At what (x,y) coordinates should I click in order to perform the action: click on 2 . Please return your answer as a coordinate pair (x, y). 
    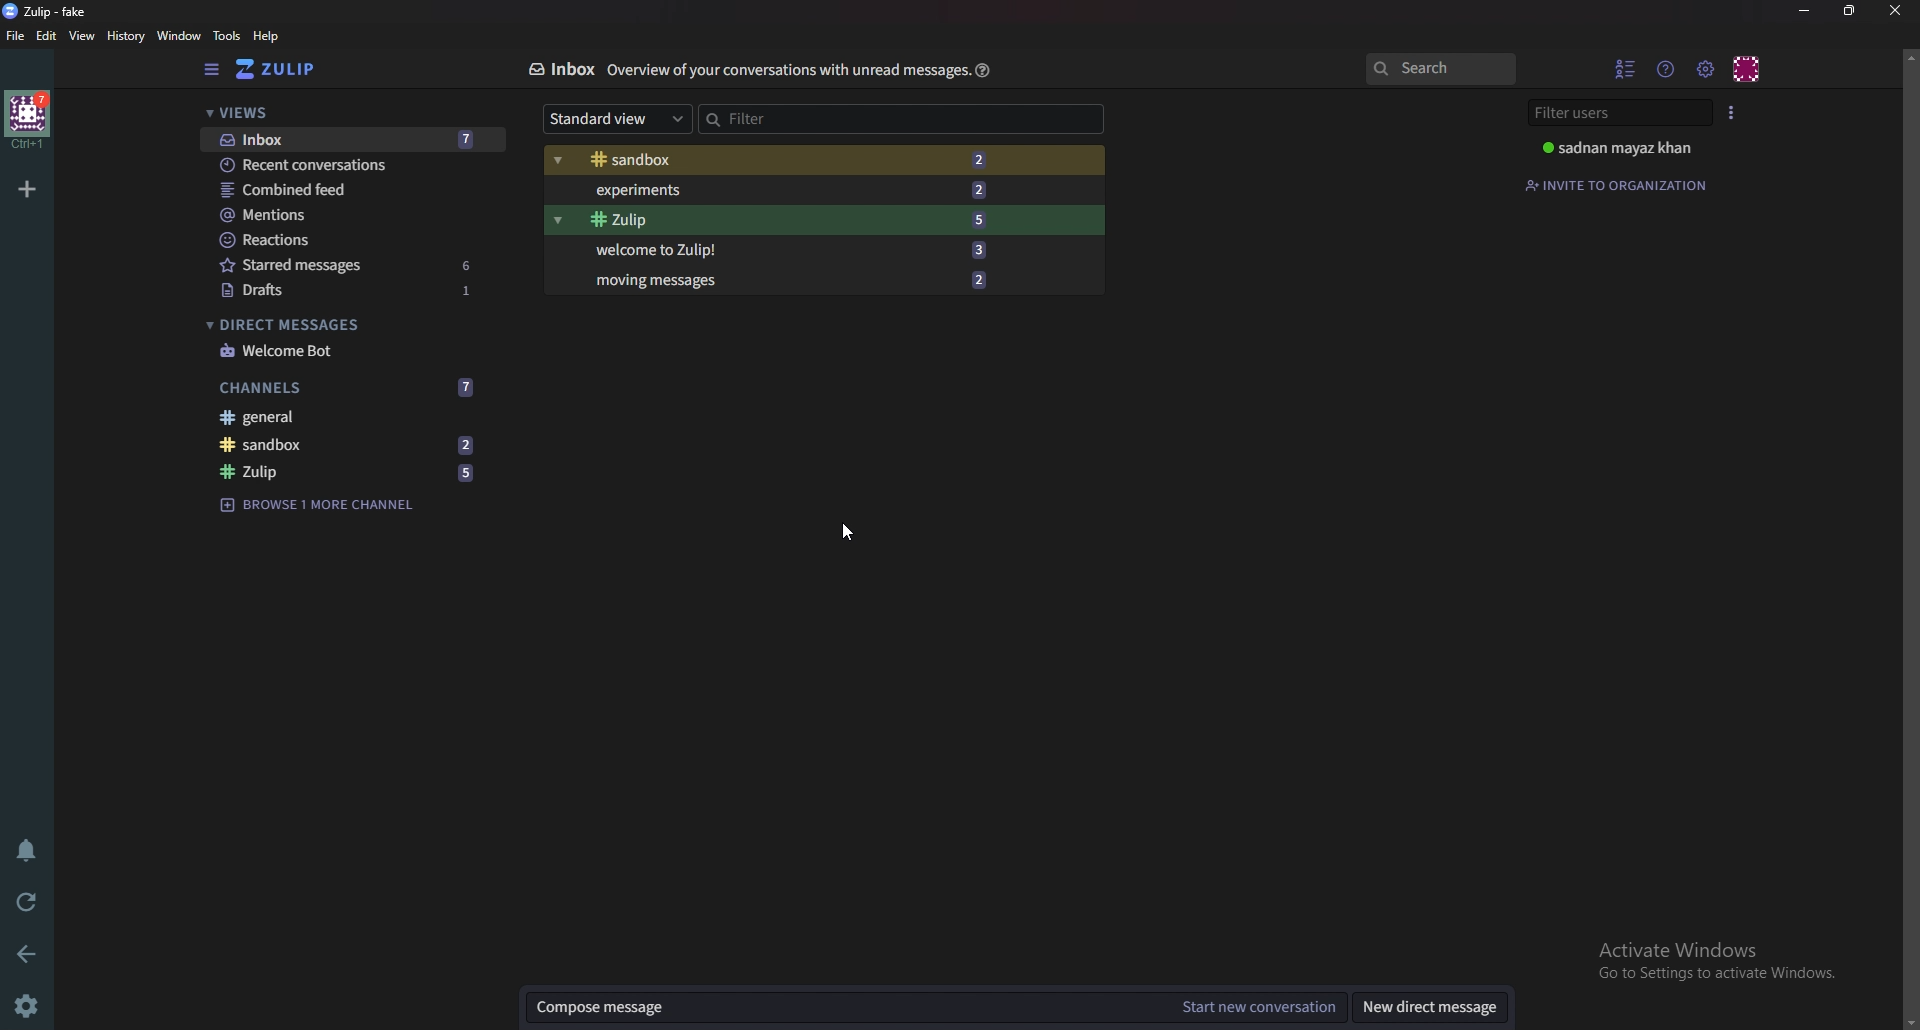
    Looking at the image, I should click on (984, 159).